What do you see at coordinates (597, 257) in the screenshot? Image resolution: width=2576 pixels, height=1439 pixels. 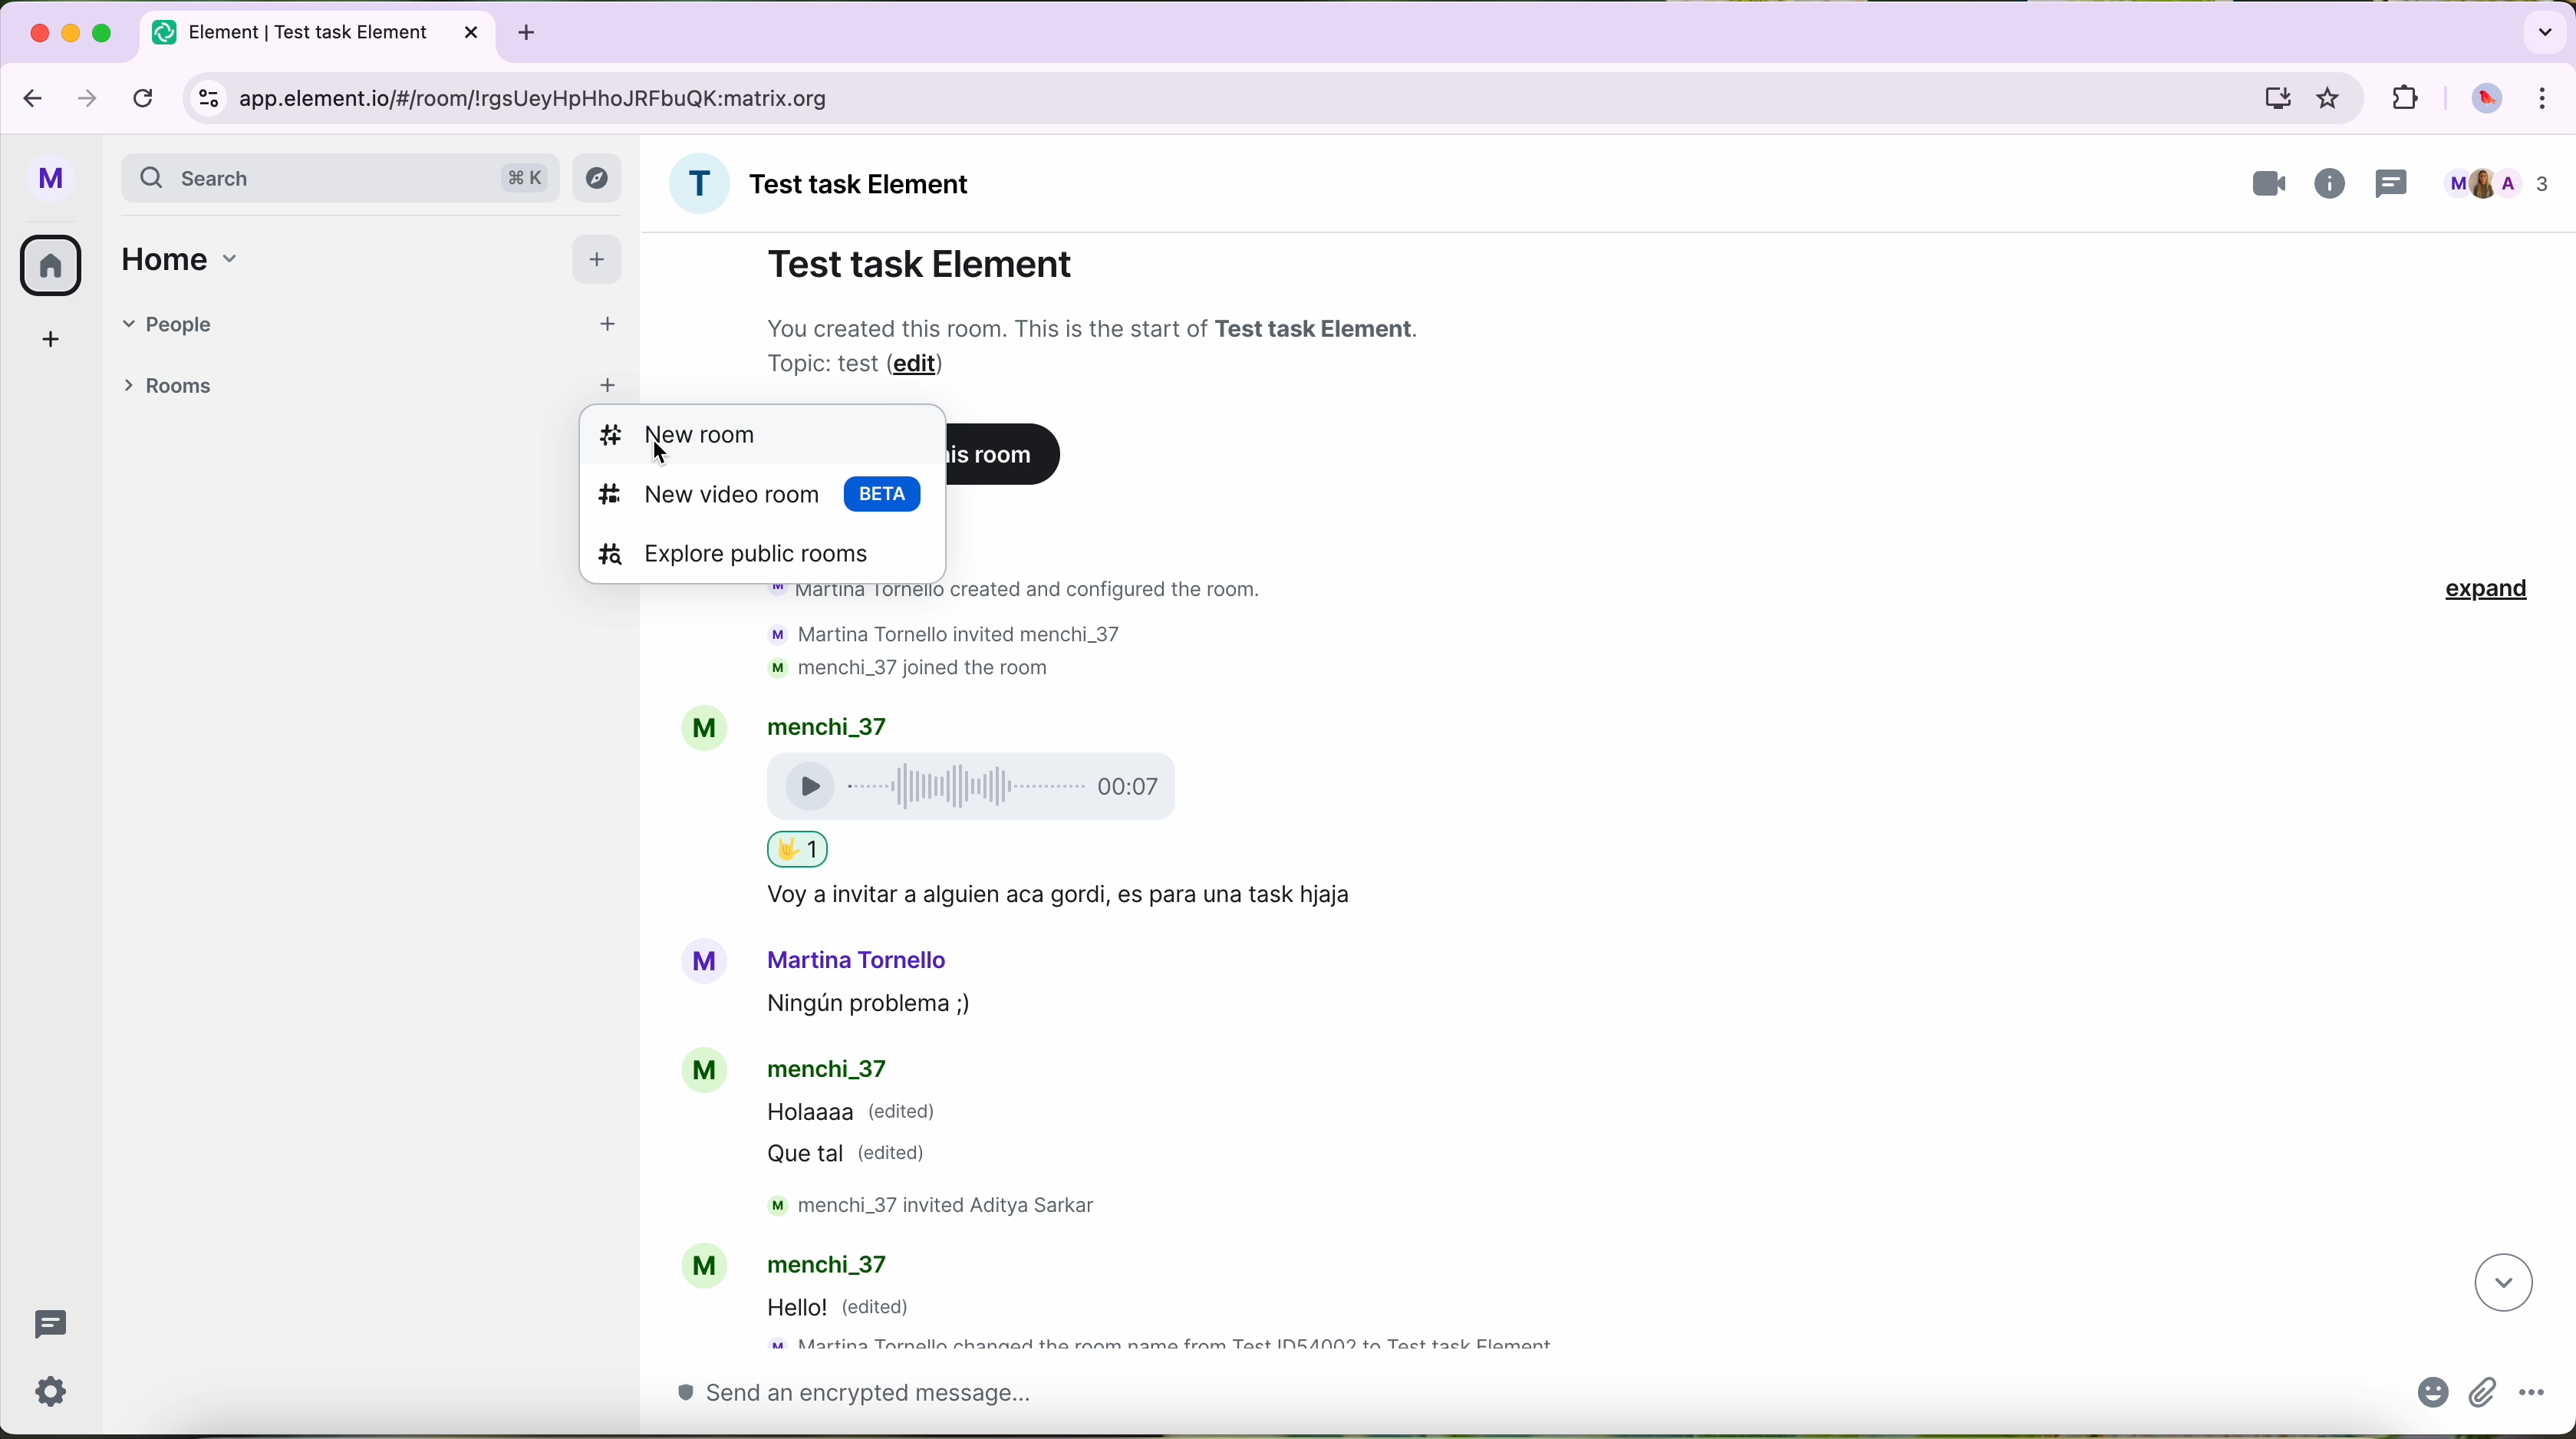 I see `add button` at bounding box center [597, 257].